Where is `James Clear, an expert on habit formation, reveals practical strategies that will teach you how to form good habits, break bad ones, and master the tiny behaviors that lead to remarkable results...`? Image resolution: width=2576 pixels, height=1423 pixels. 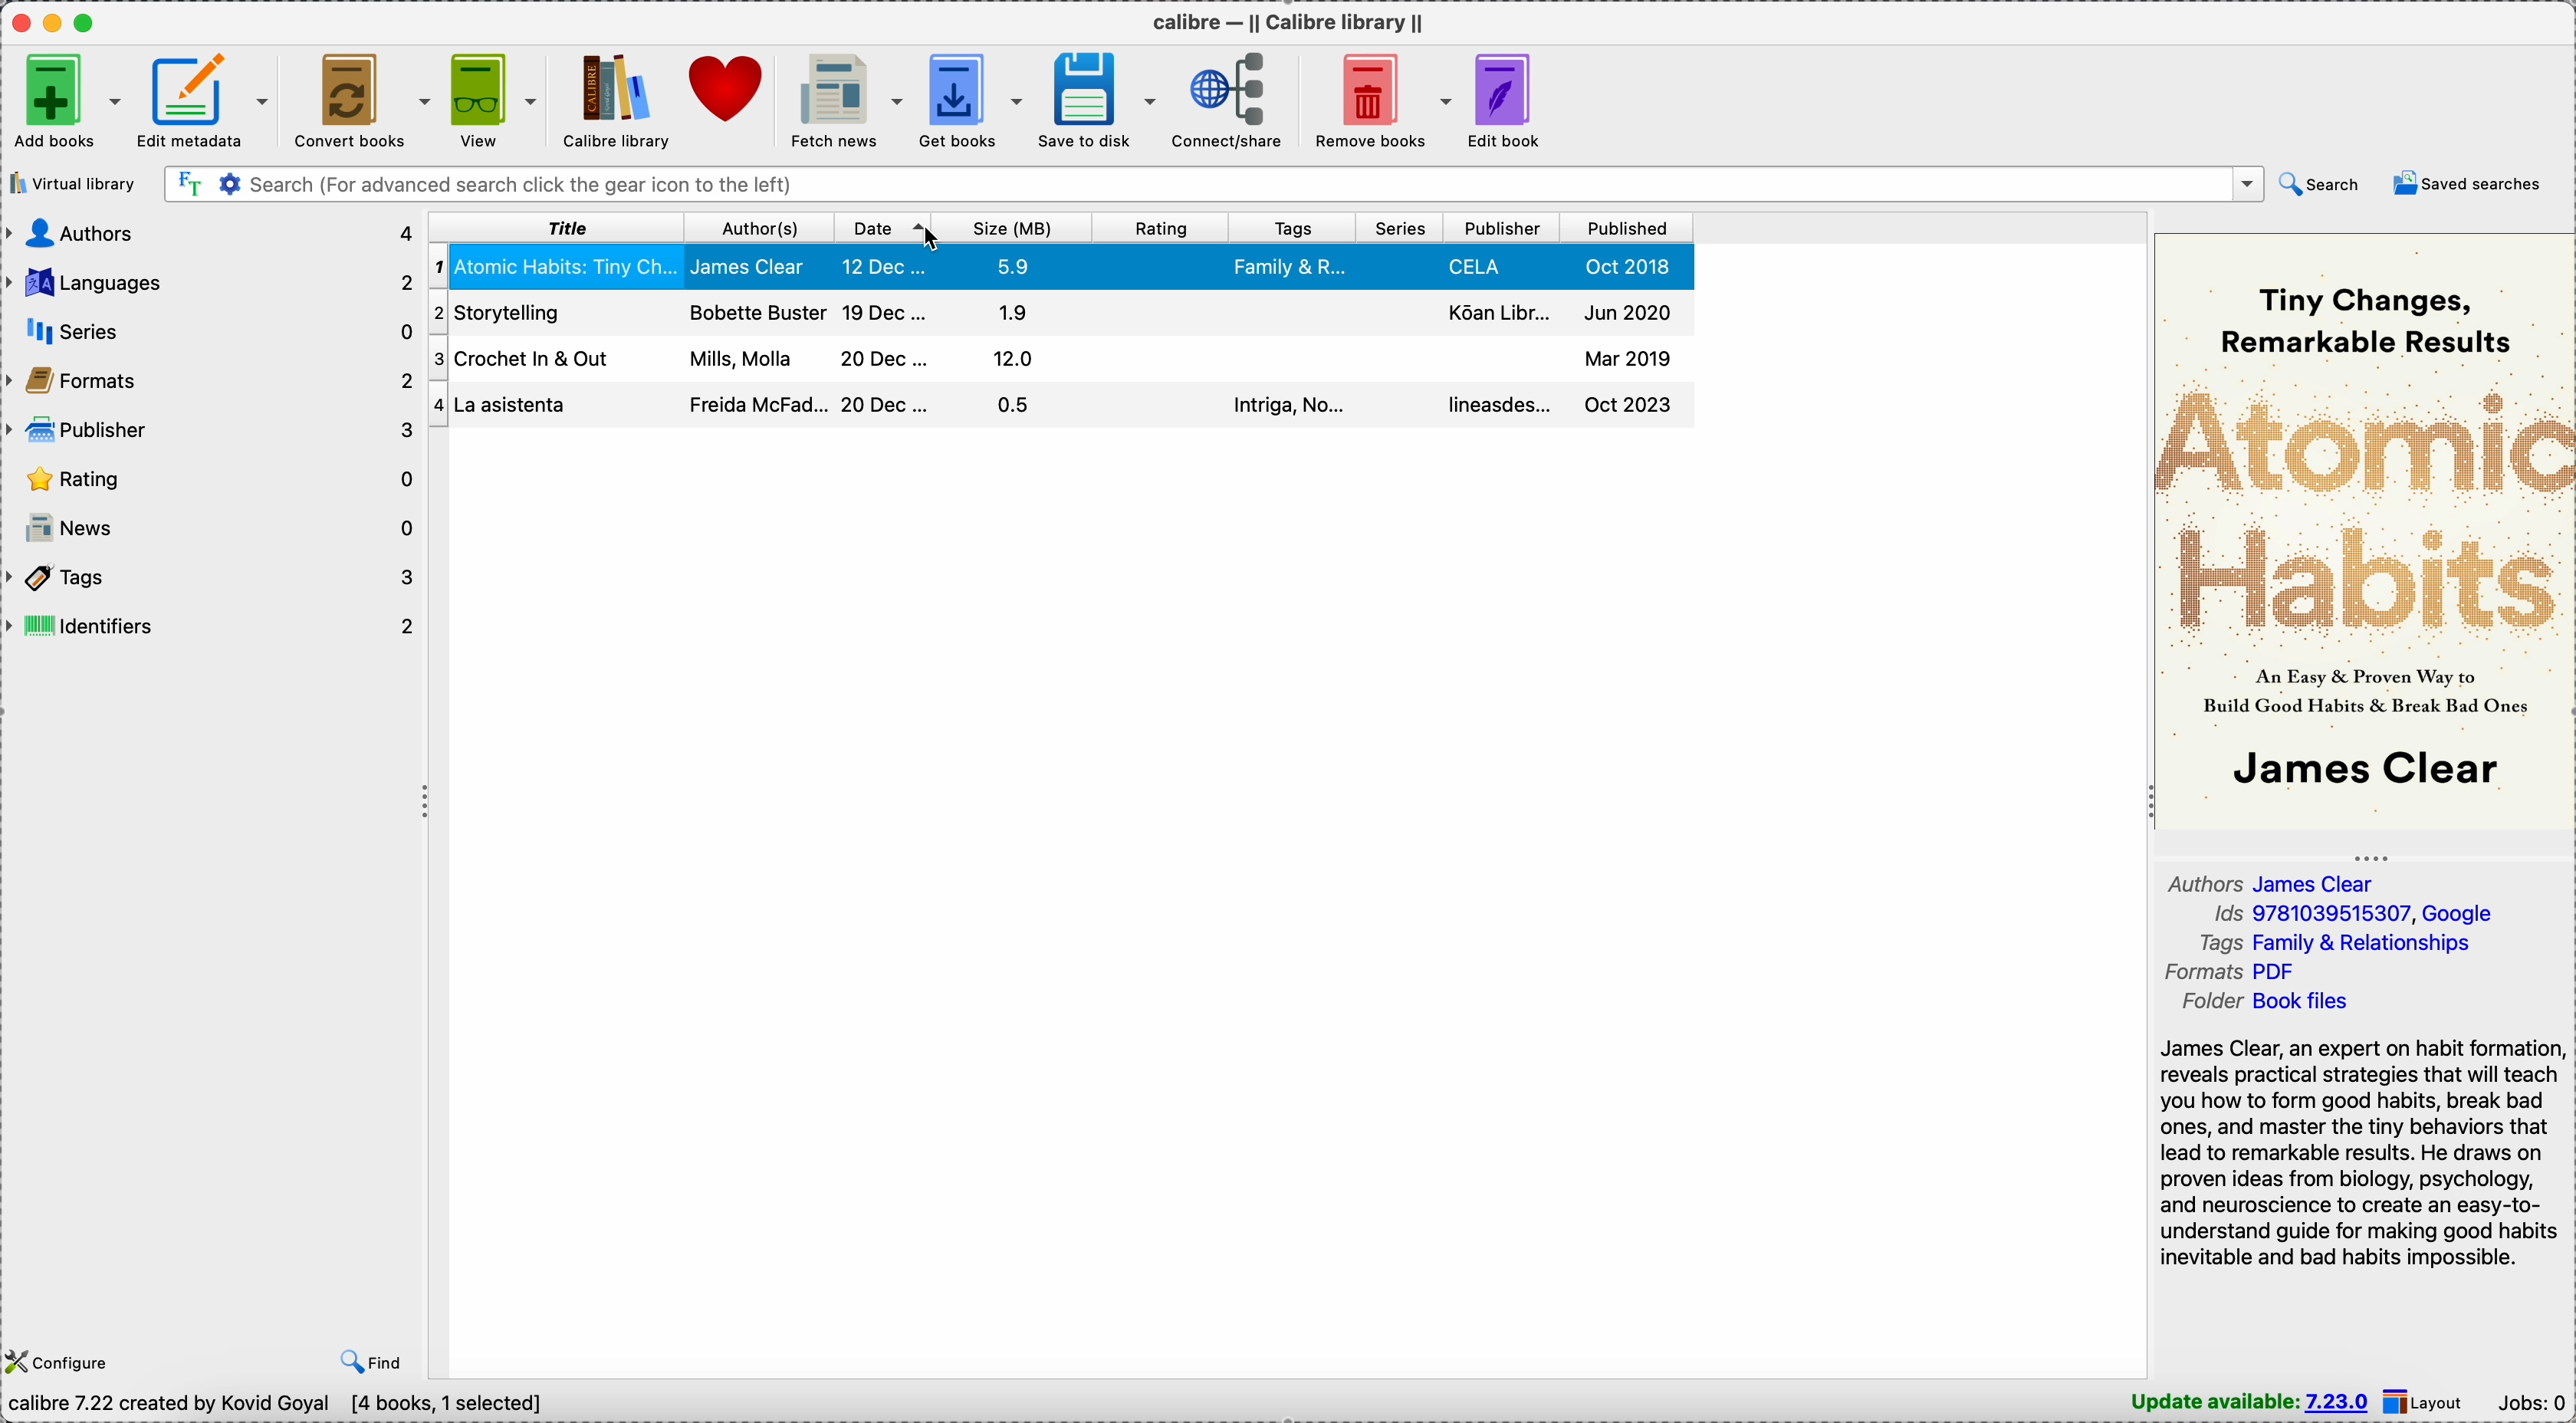 James Clear, an expert on habit formation, reveals practical strategies that will teach you how to form good habits, break bad ones, and master the tiny behaviors that lead to remarkable results... is located at coordinates (2357, 1152).